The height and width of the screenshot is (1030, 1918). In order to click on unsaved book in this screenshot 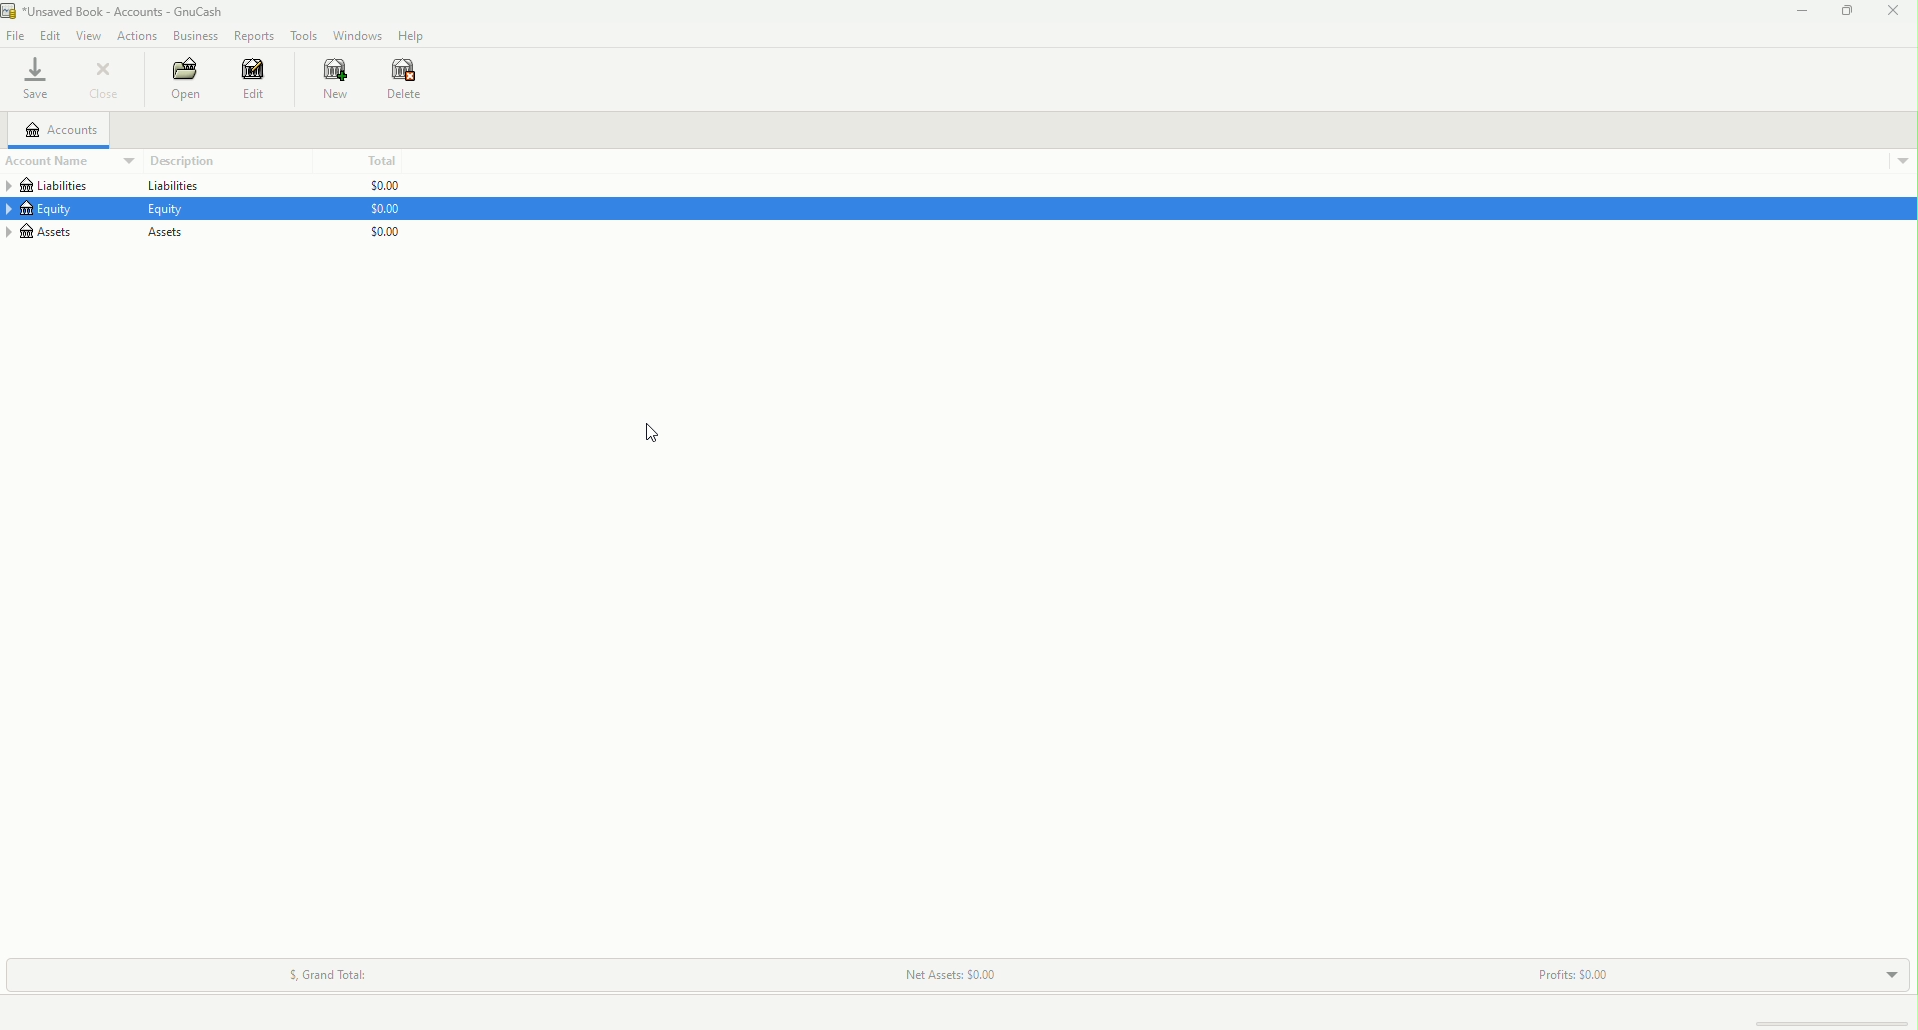, I will do `click(122, 11)`.